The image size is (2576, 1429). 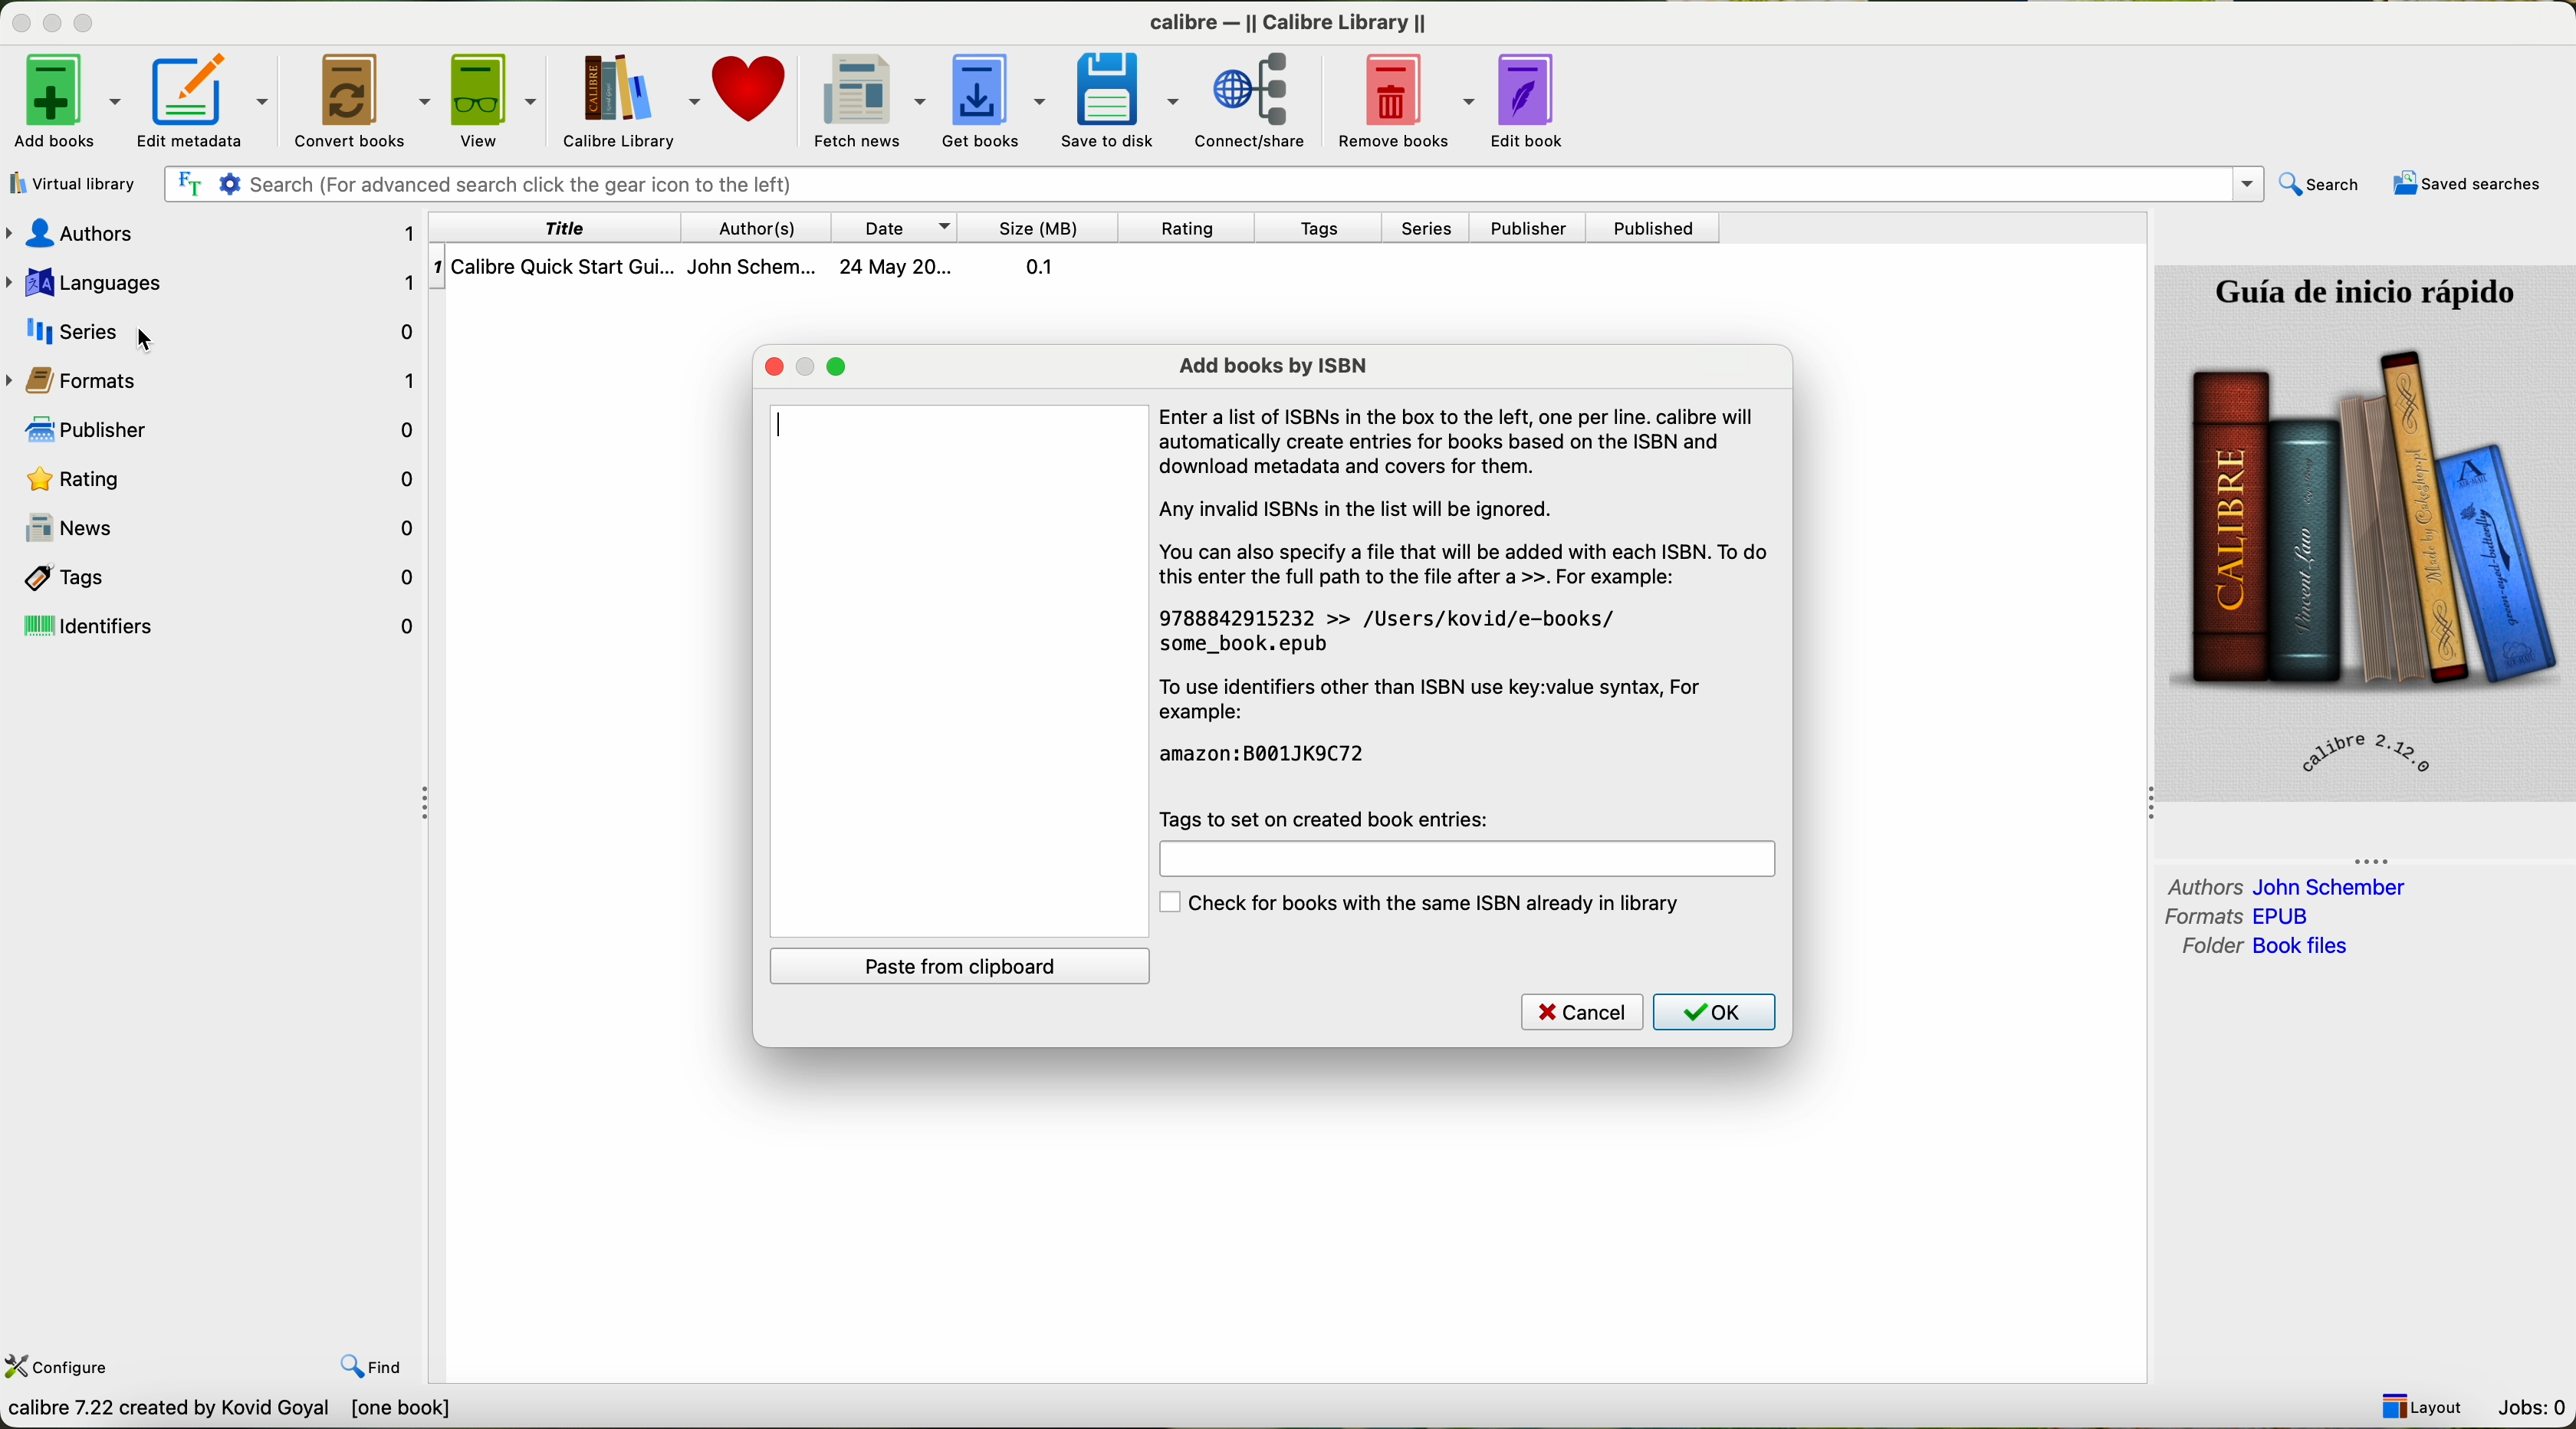 What do you see at coordinates (225, 435) in the screenshot?
I see `publishers` at bounding box center [225, 435].